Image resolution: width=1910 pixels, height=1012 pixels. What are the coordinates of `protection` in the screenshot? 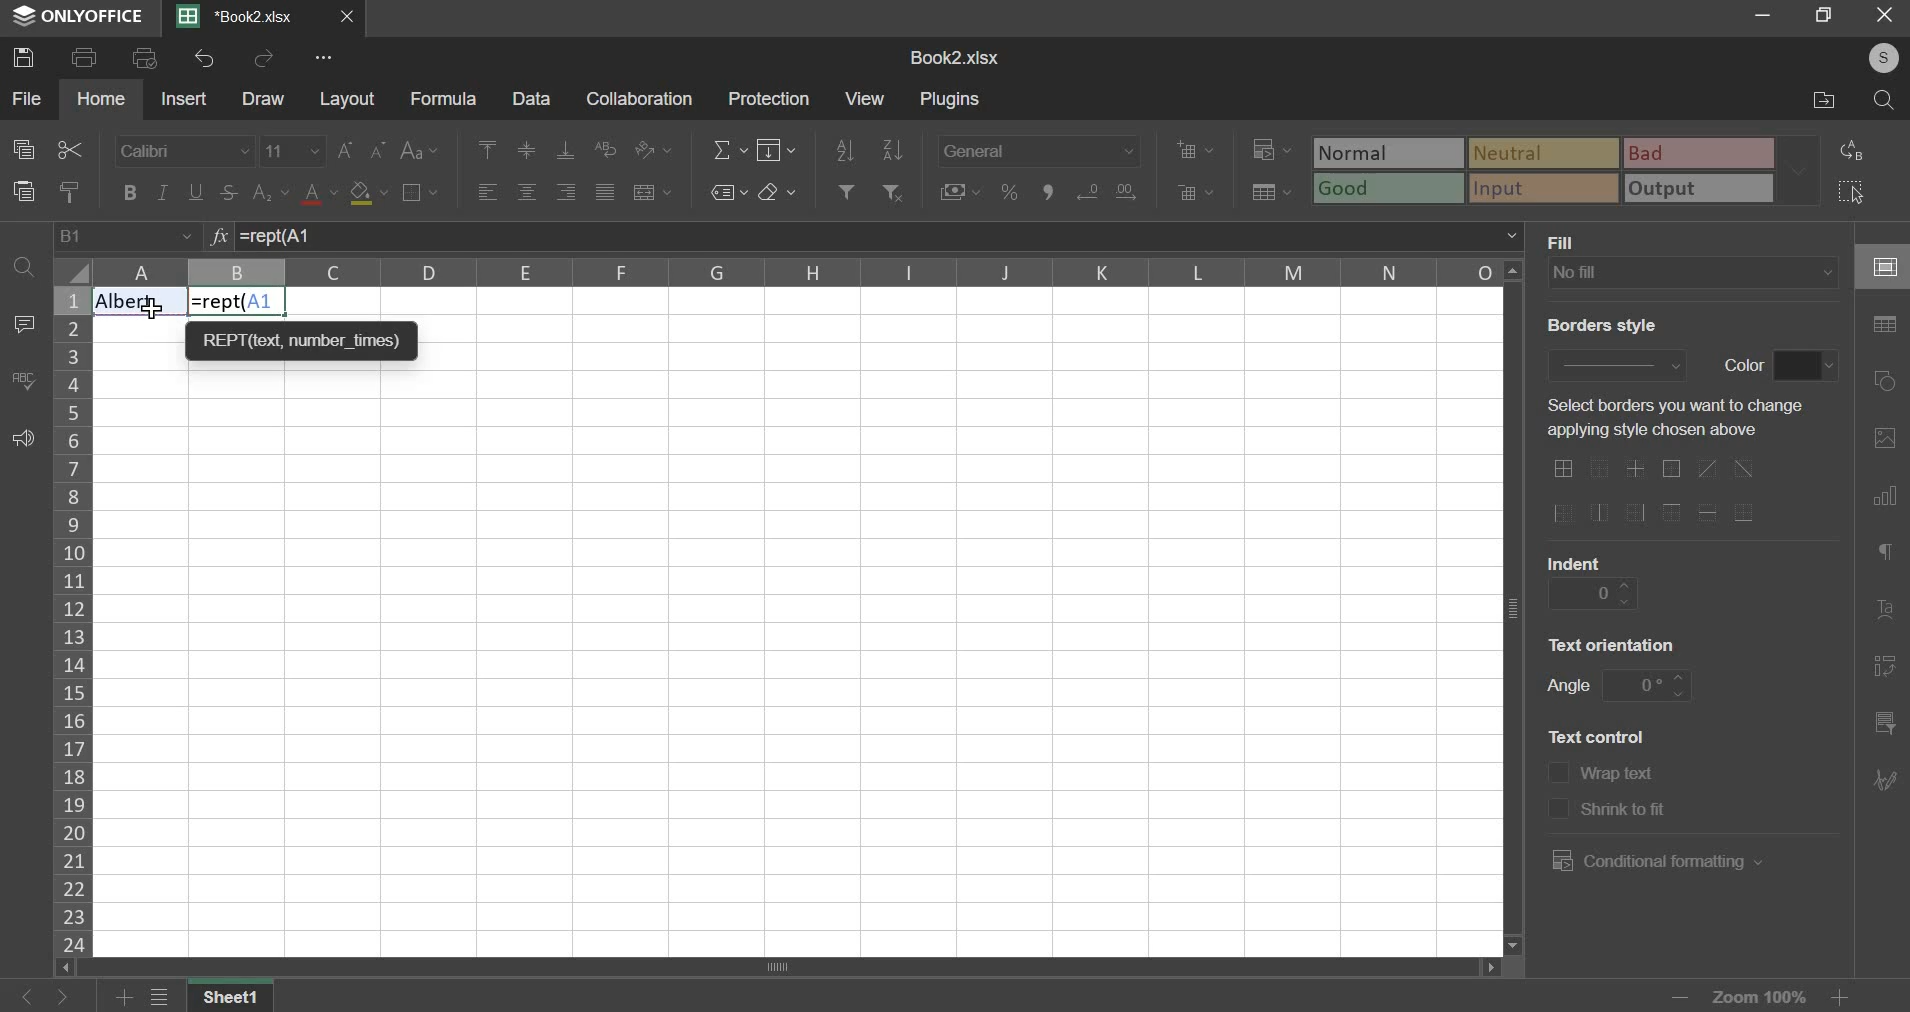 It's located at (769, 97).